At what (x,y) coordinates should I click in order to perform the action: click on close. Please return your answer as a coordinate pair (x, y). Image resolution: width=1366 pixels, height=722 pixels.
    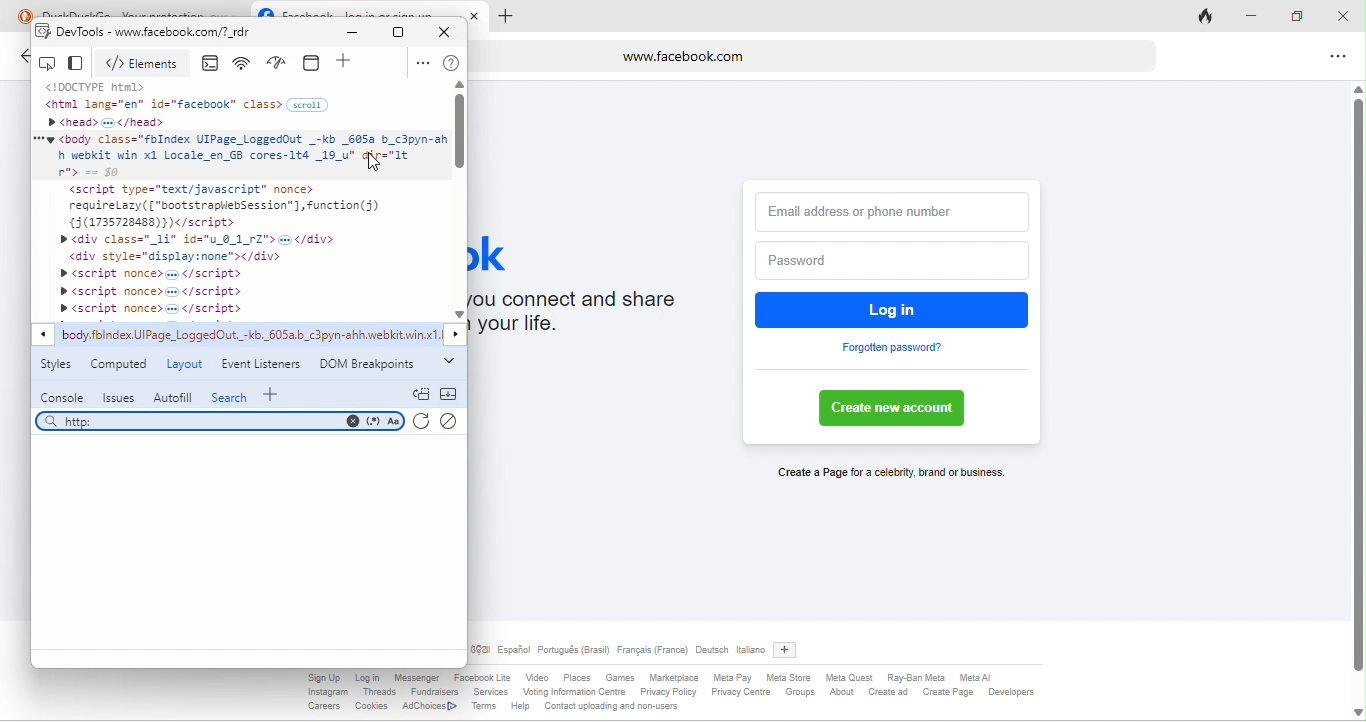
    Looking at the image, I should click on (478, 15).